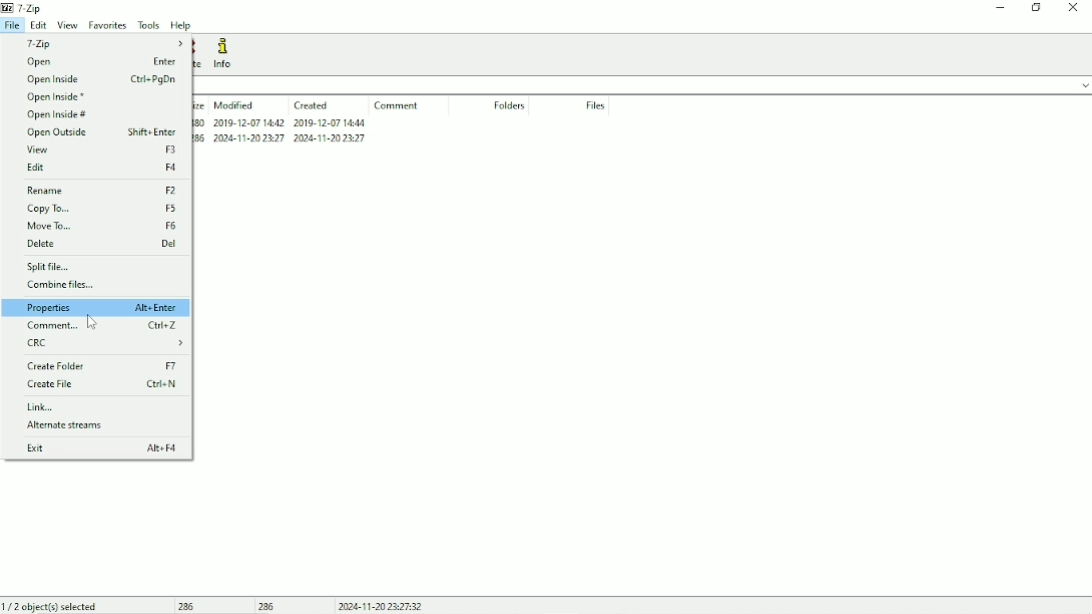 This screenshot has width=1092, height=614. I want to click on 1/2 object(s) selected, so click(52, 605).